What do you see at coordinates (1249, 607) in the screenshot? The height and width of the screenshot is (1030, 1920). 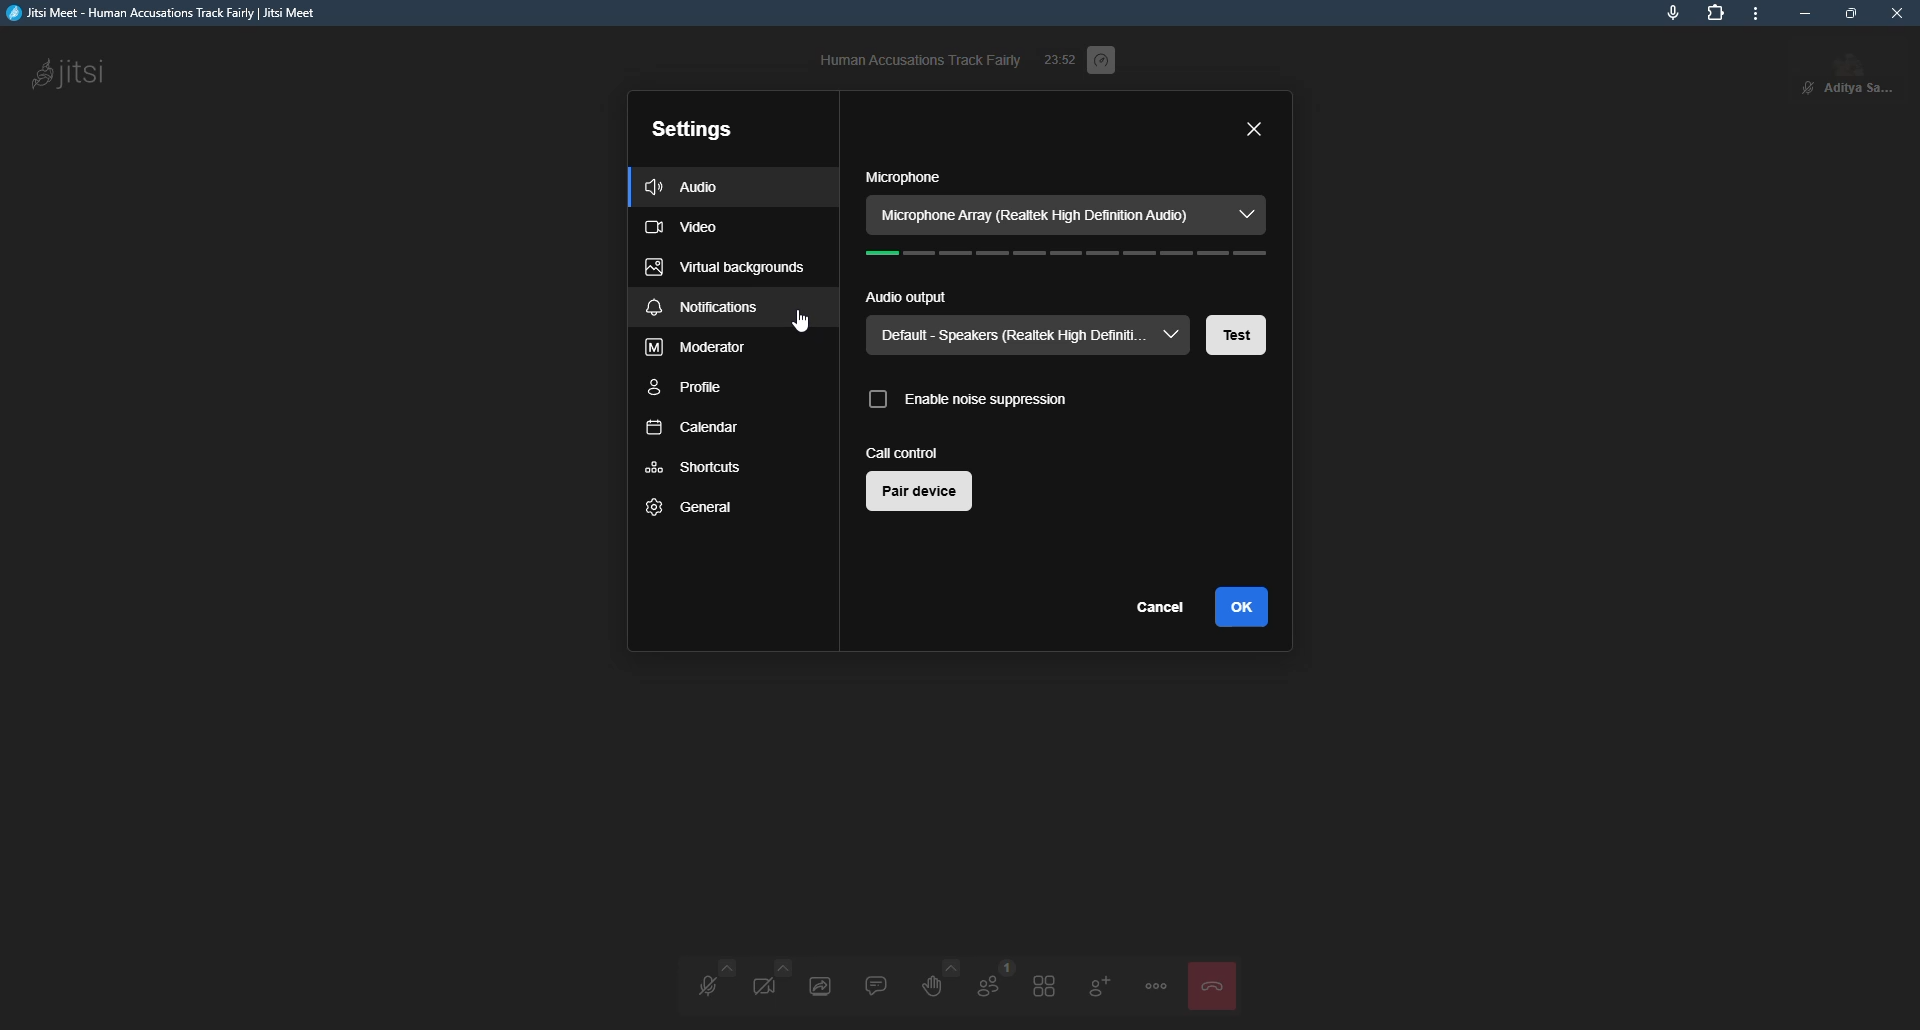 I see `ok` at bounding box center [1249, 607].